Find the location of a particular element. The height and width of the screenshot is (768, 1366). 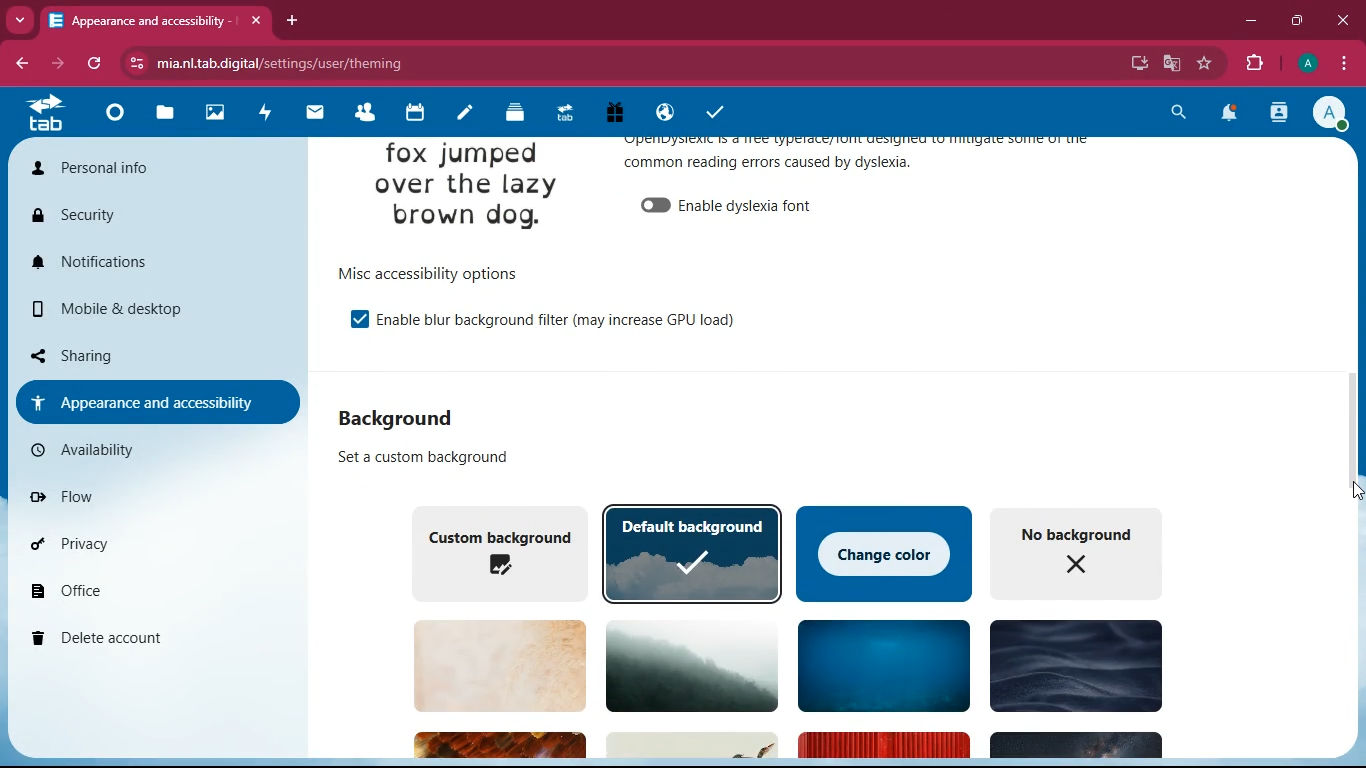

mail is located at coordinates (317, 116).